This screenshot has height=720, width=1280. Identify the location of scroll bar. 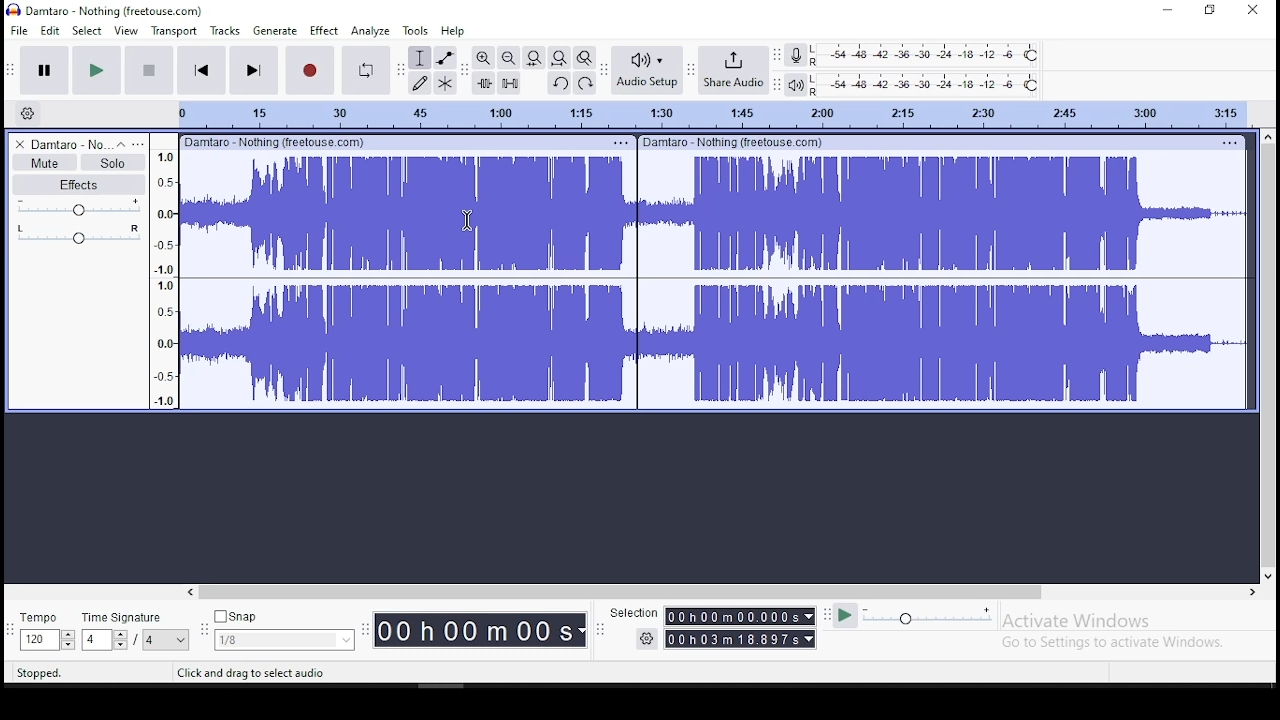
(622, 592).